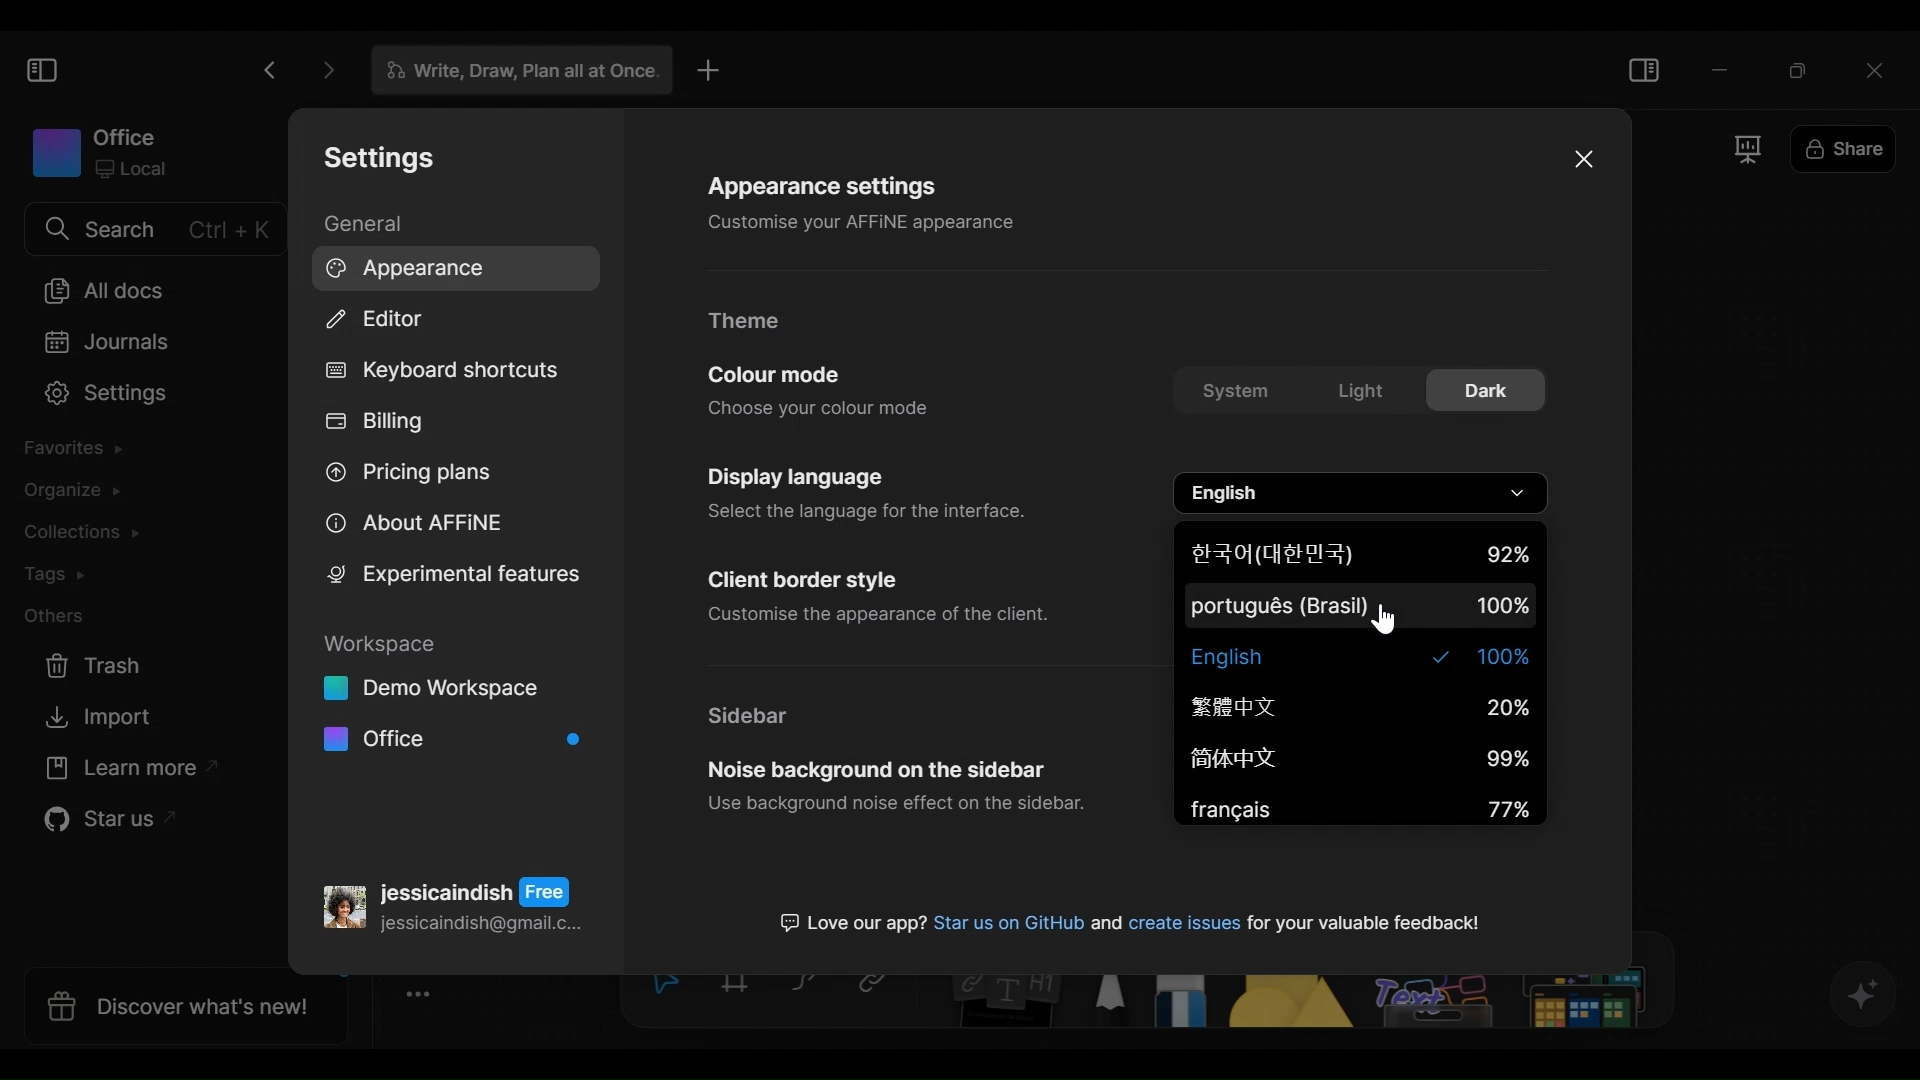 The width and height of the screenshot is (1920, 1080). What do you see at coordinates (862, 491) in the screenshot?
I see `Display settings` at bounding box center [862, 491].